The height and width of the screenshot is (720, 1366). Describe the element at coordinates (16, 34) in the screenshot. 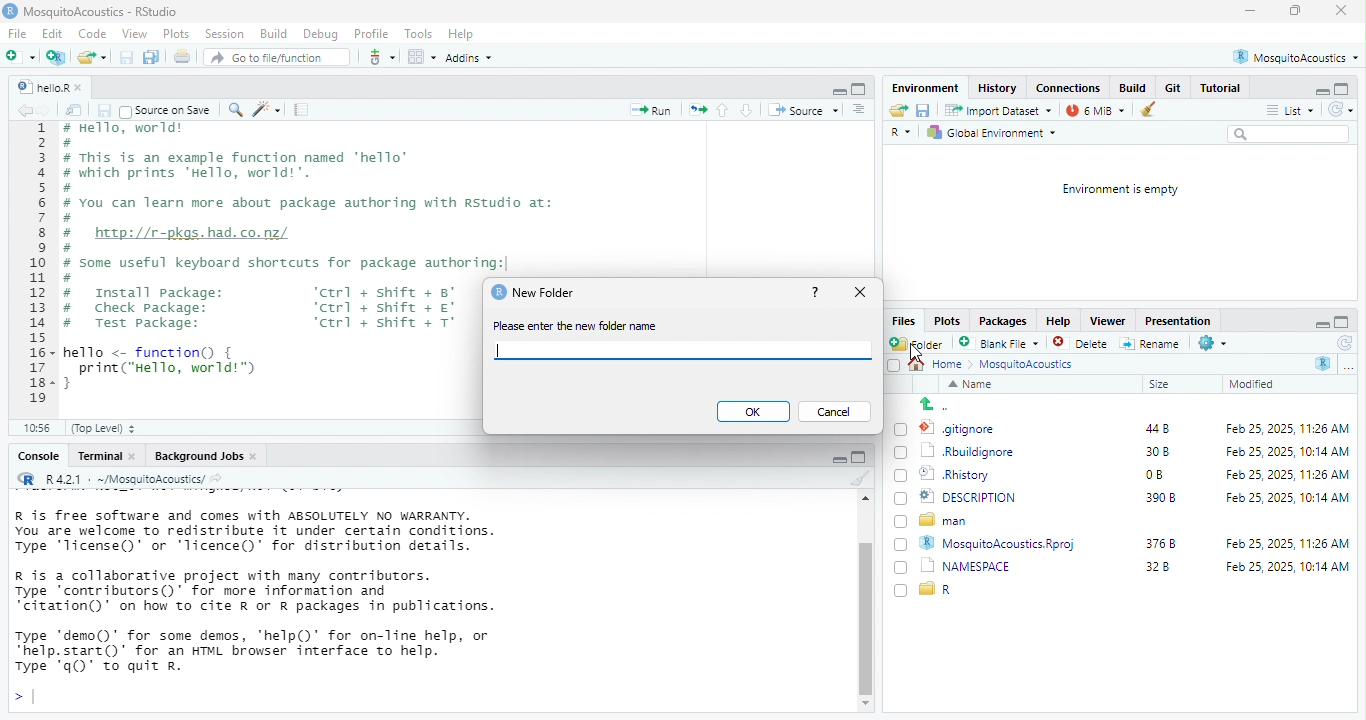

I see `file` at that location.